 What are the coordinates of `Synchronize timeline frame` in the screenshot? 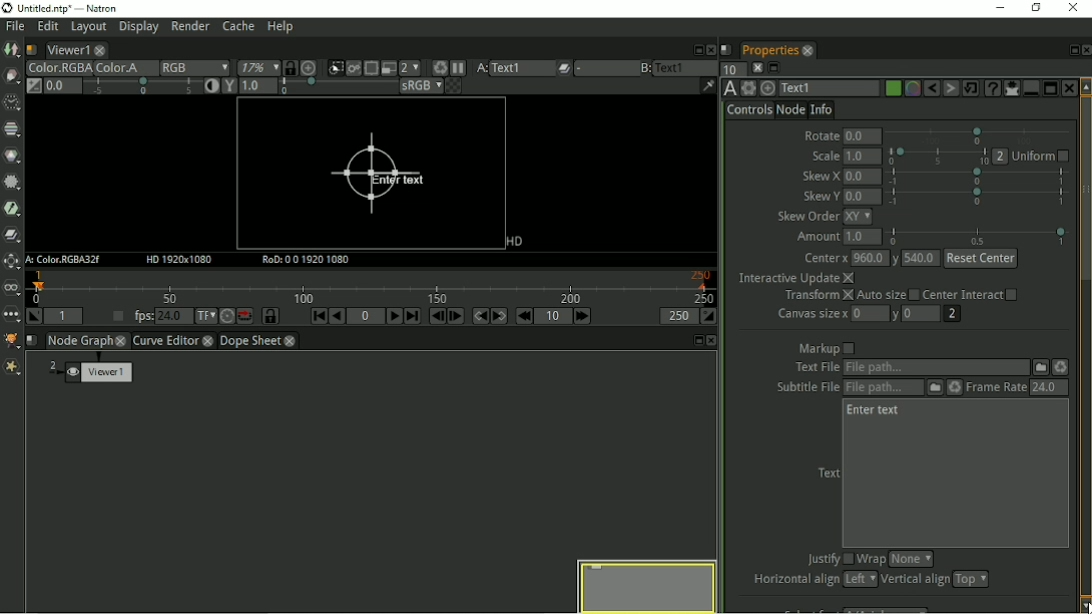 It's located at (271, 316).